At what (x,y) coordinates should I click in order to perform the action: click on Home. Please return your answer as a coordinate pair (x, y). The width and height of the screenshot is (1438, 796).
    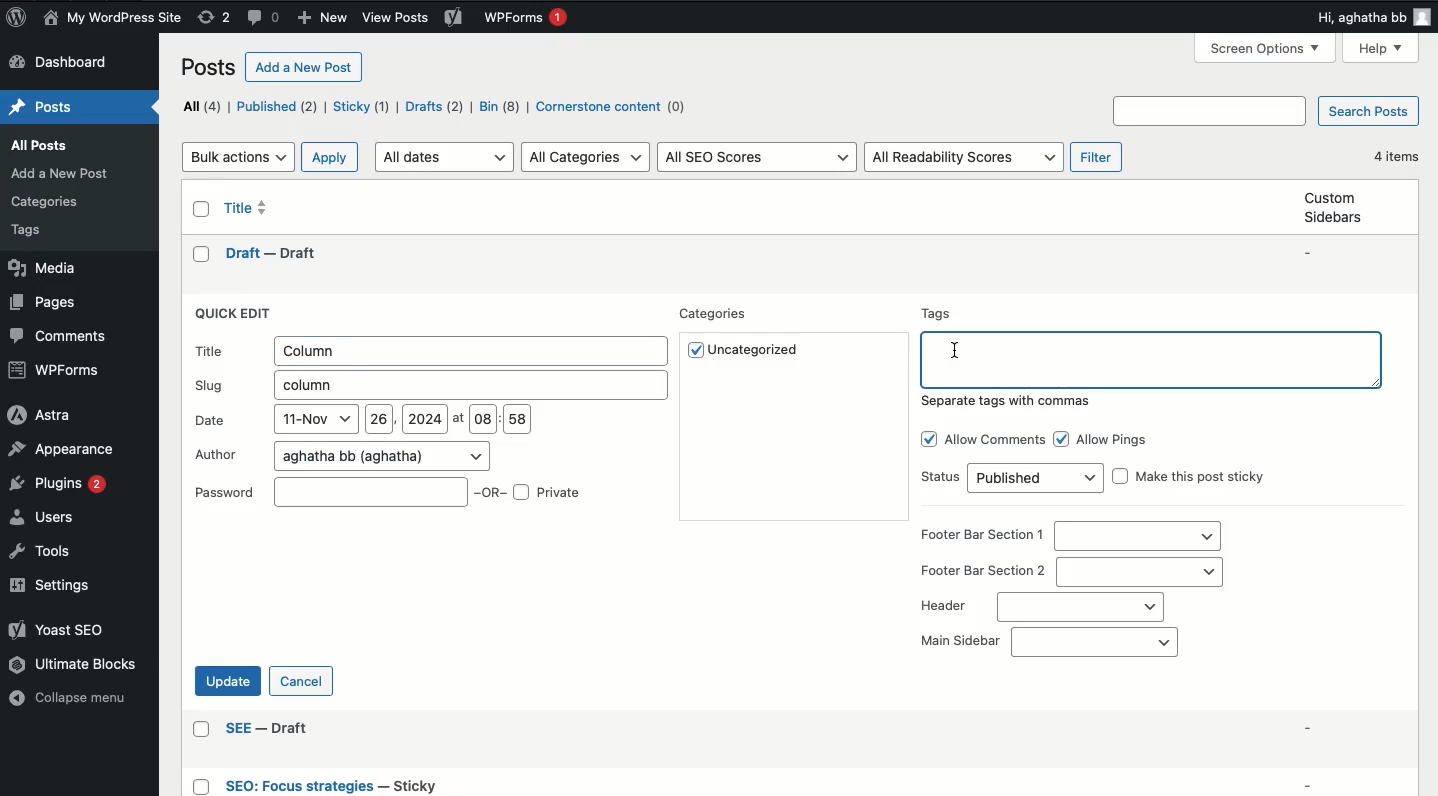
    Looking at the image, I should click on (39, 108).